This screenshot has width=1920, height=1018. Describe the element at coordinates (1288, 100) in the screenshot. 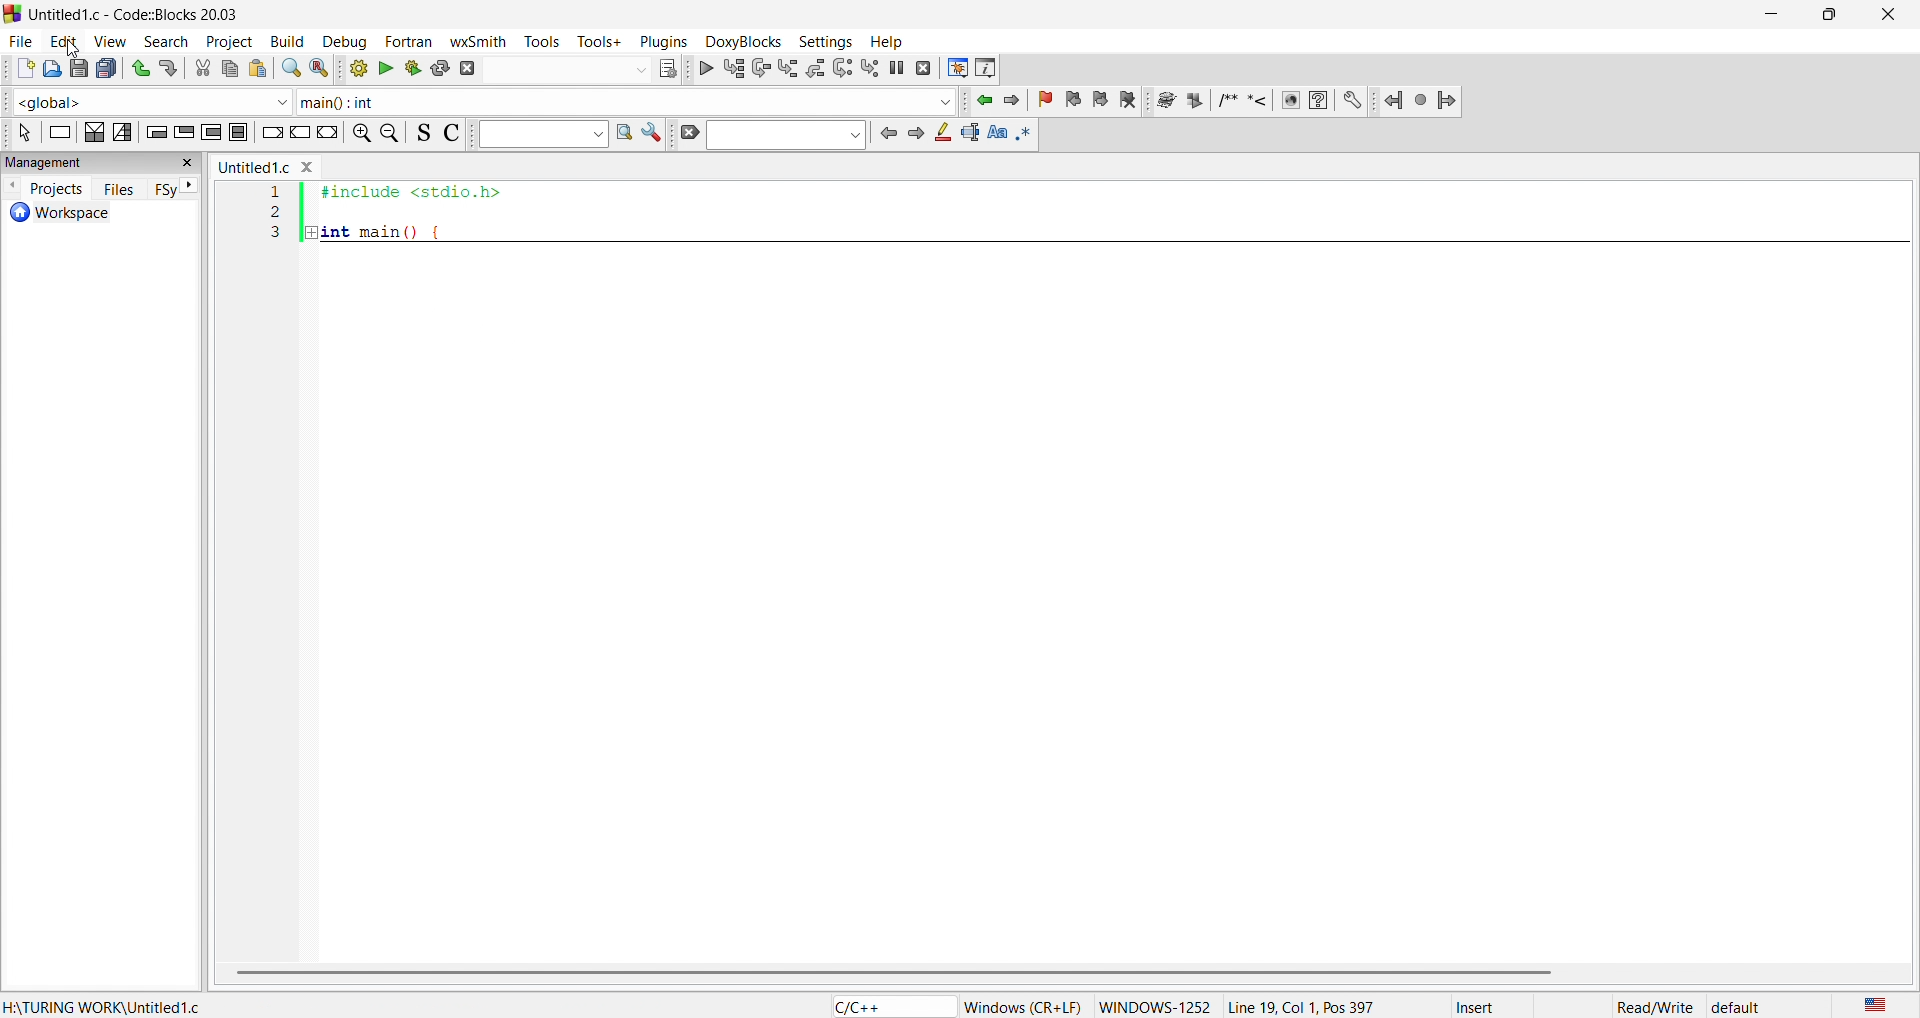

I see `web` at that location.